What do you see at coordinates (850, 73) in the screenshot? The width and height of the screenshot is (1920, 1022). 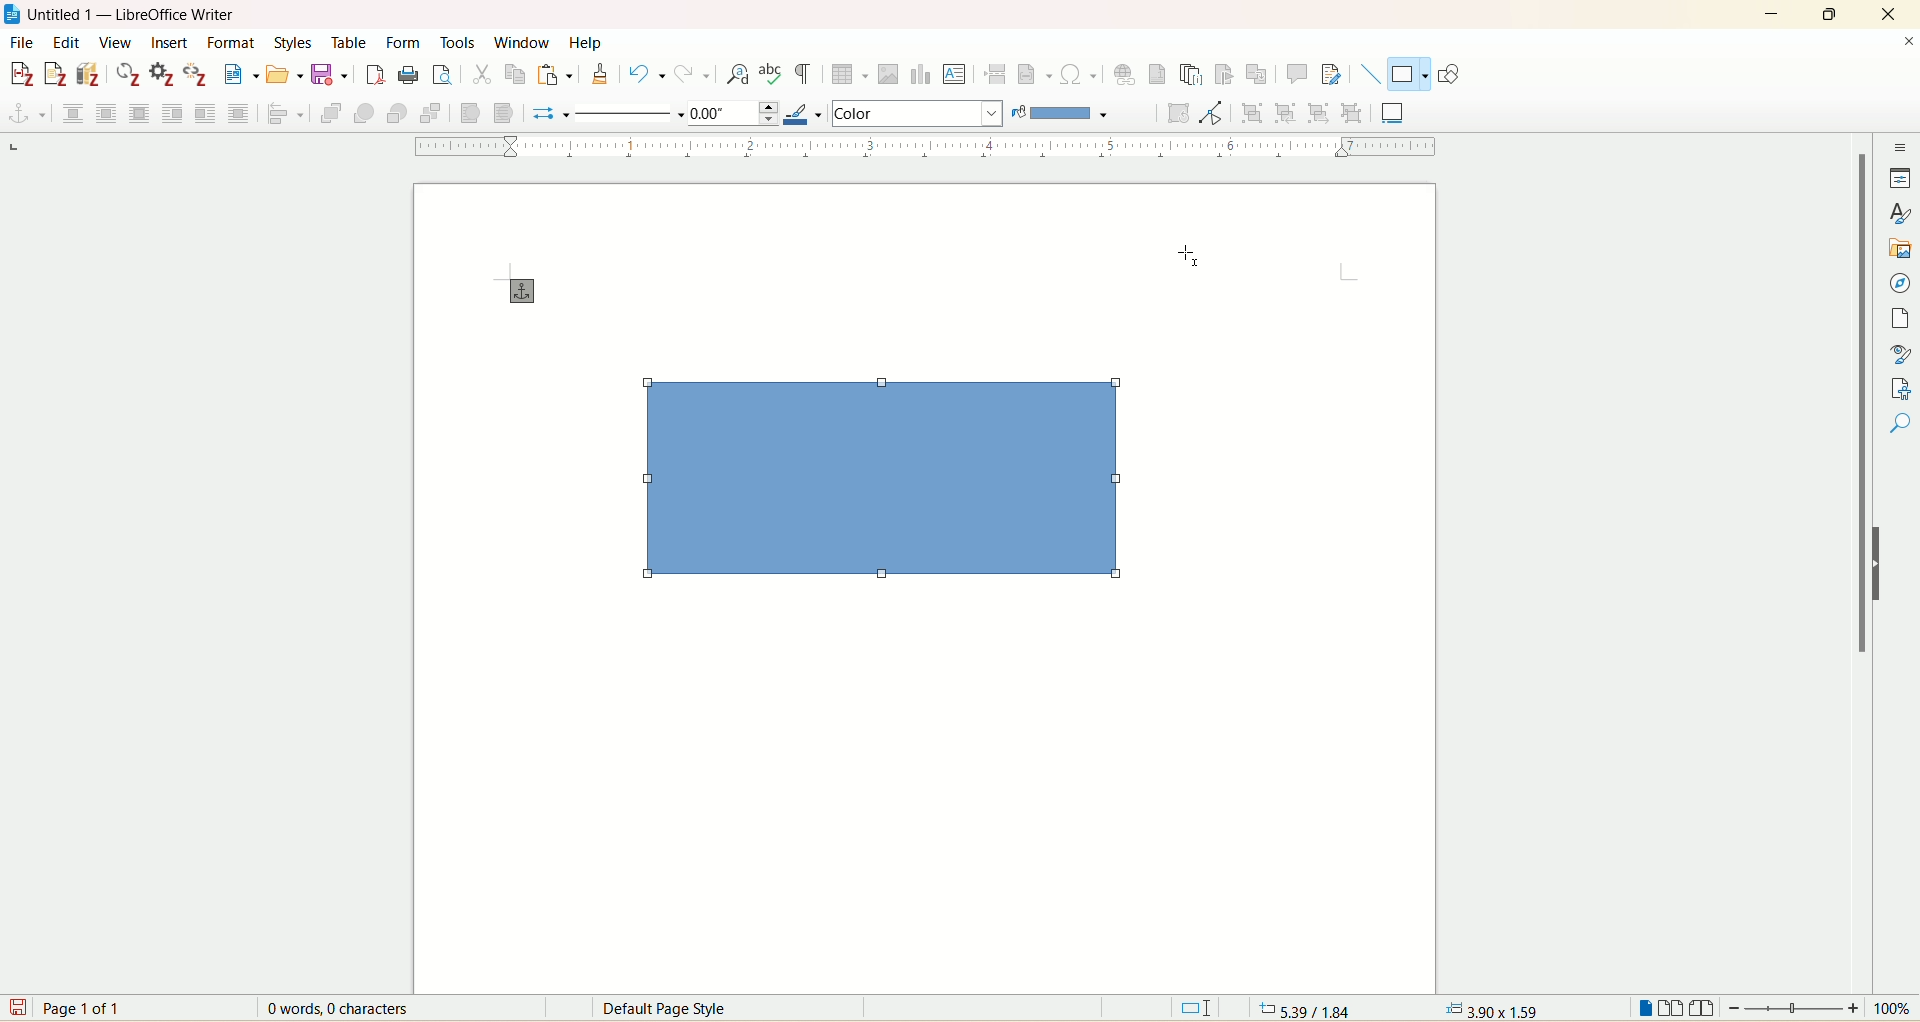 I see `insert table` at bounding box center [850, 73].